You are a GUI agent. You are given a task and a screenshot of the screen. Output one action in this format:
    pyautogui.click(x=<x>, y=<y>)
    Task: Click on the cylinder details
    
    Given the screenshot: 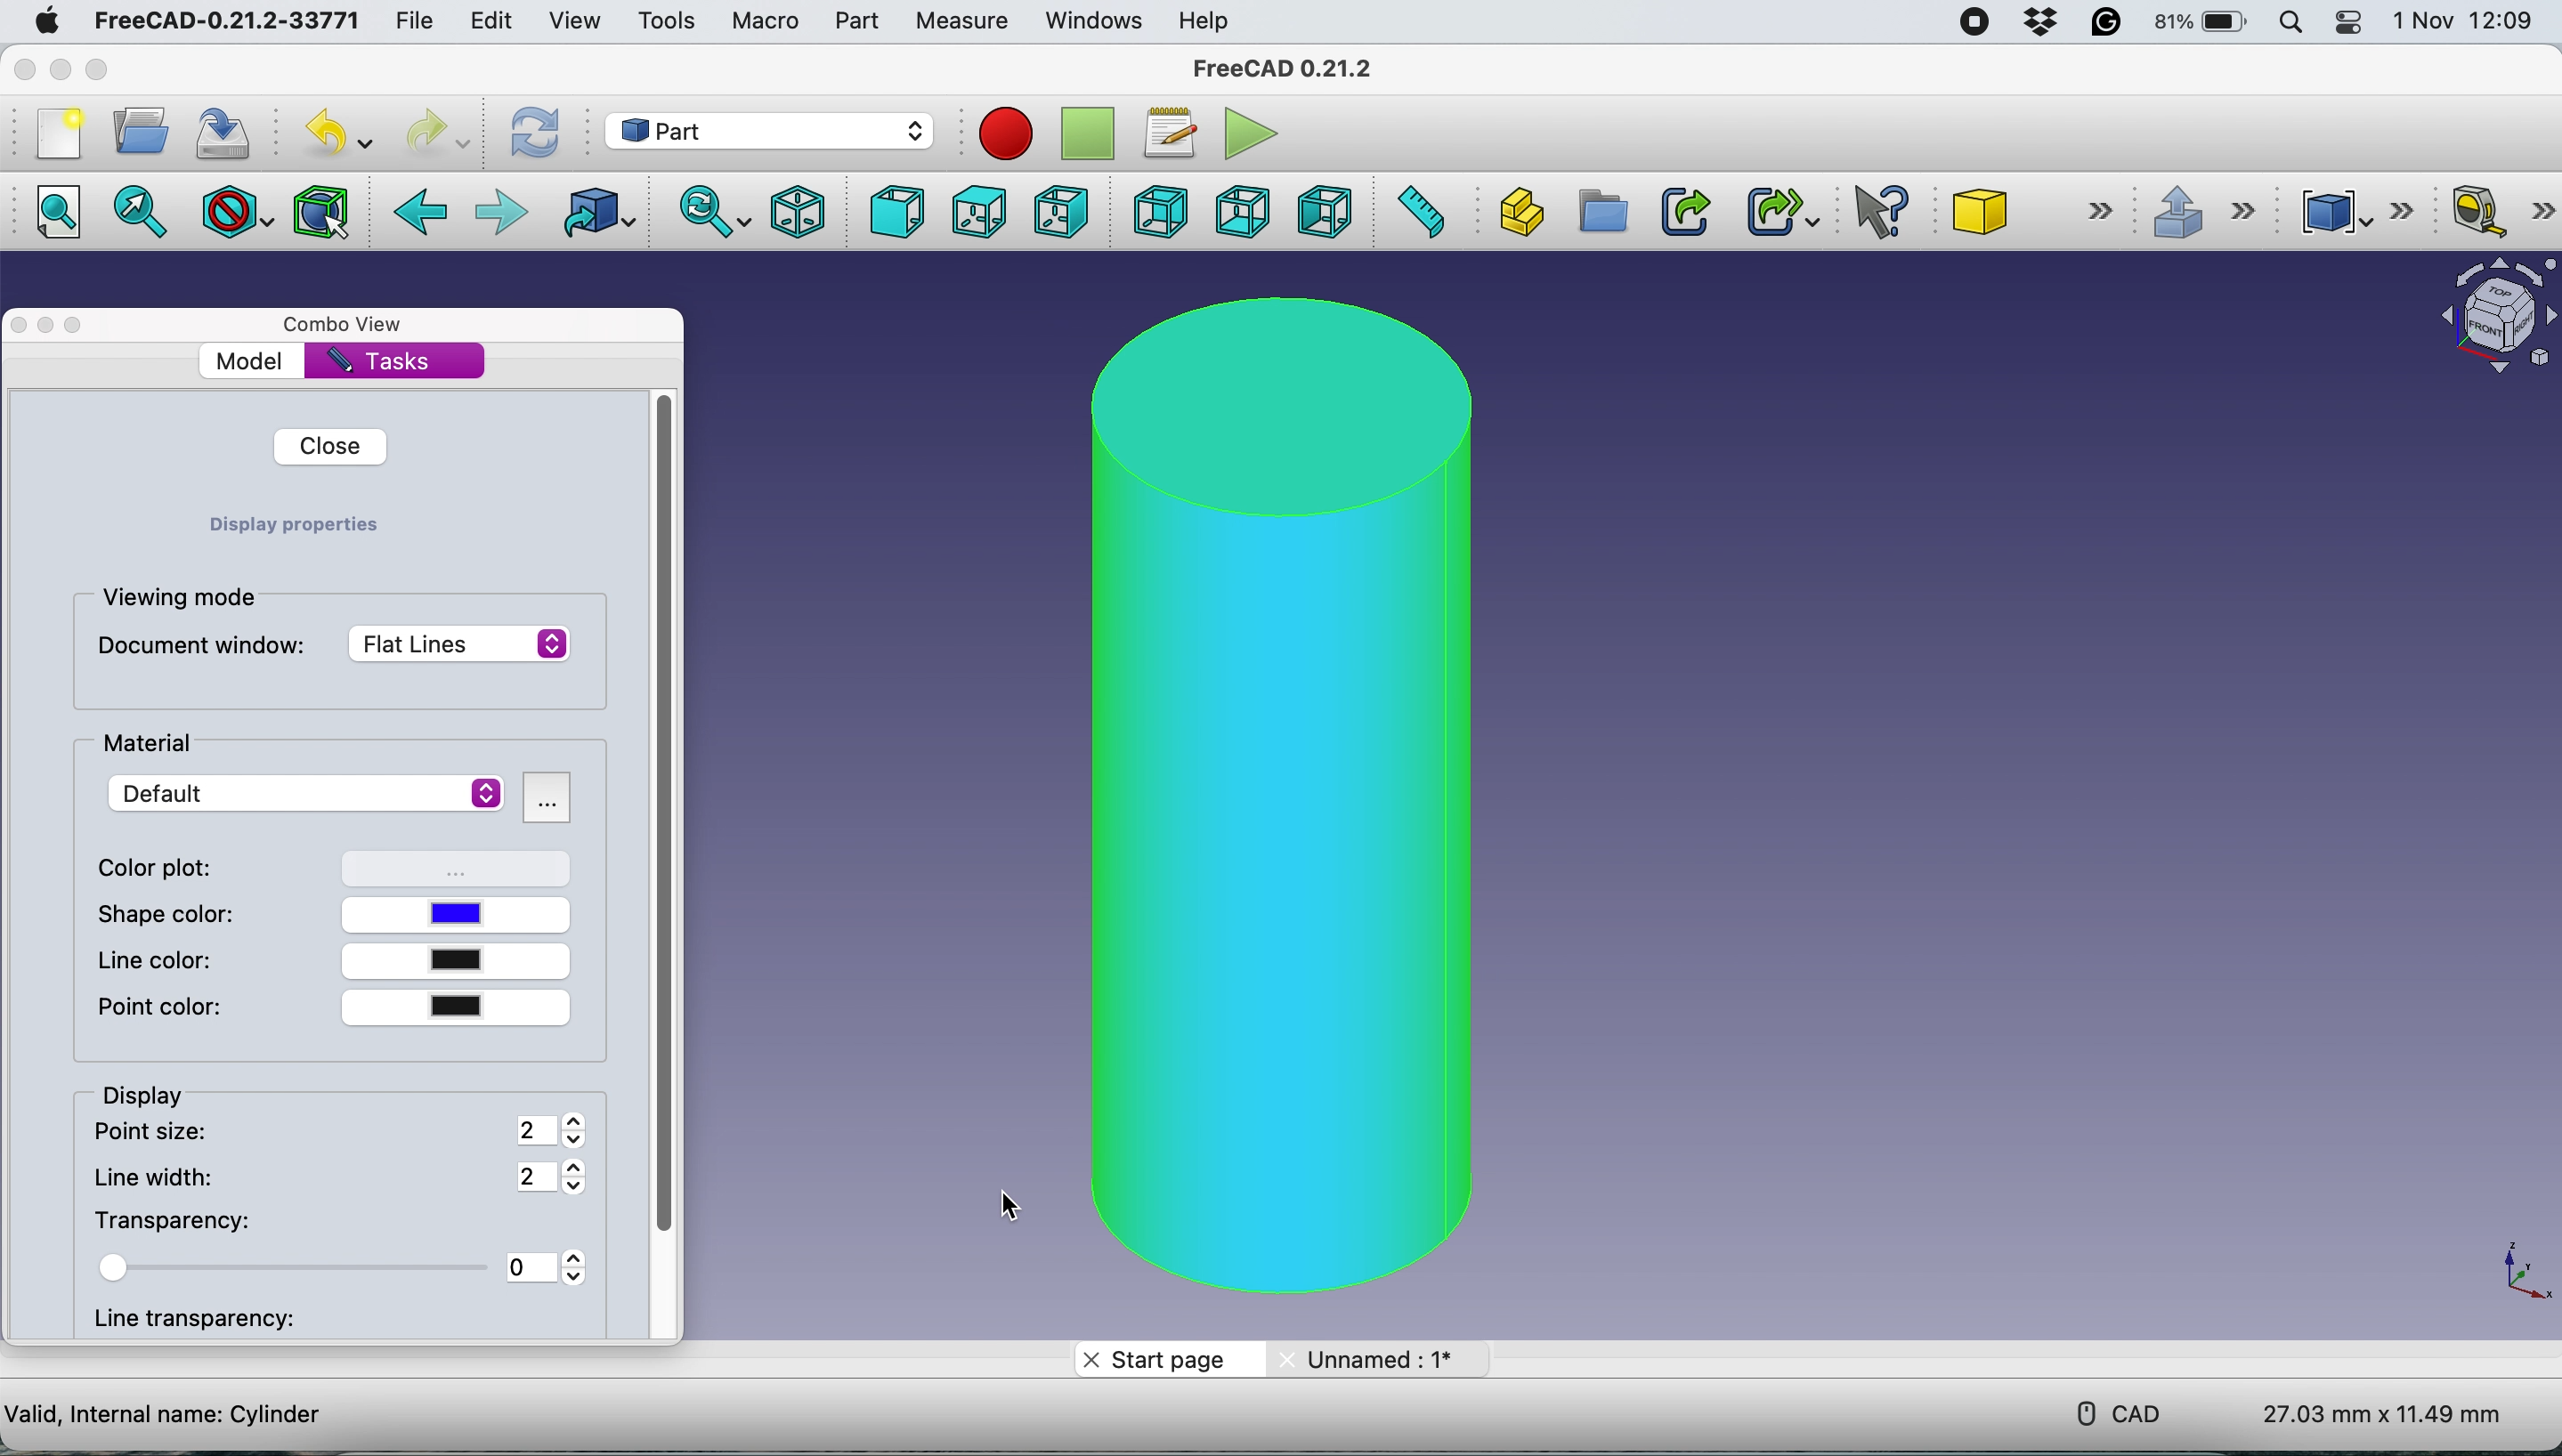 What is the action you would take?
    pyautogui.click(x=165, y=1416)
    